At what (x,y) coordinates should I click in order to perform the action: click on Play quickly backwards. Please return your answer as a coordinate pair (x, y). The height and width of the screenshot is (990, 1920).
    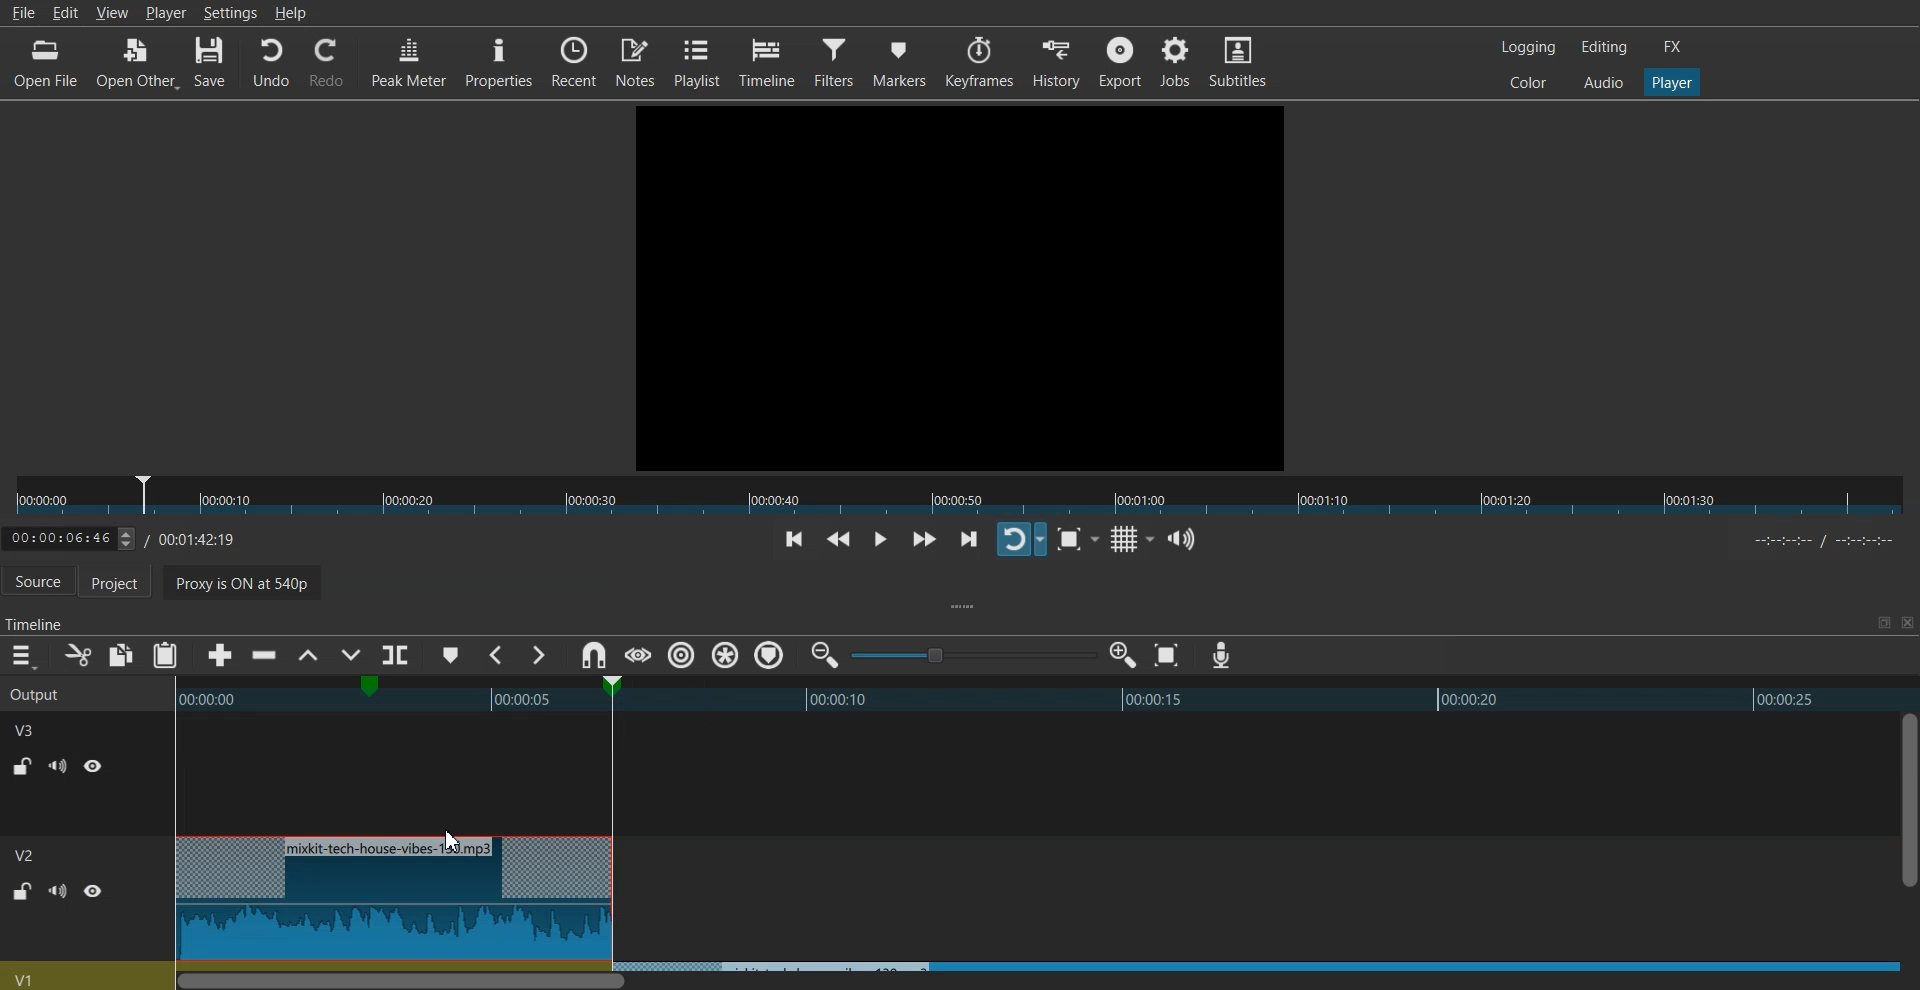
    Looking at the image, I should click on (839, 541).